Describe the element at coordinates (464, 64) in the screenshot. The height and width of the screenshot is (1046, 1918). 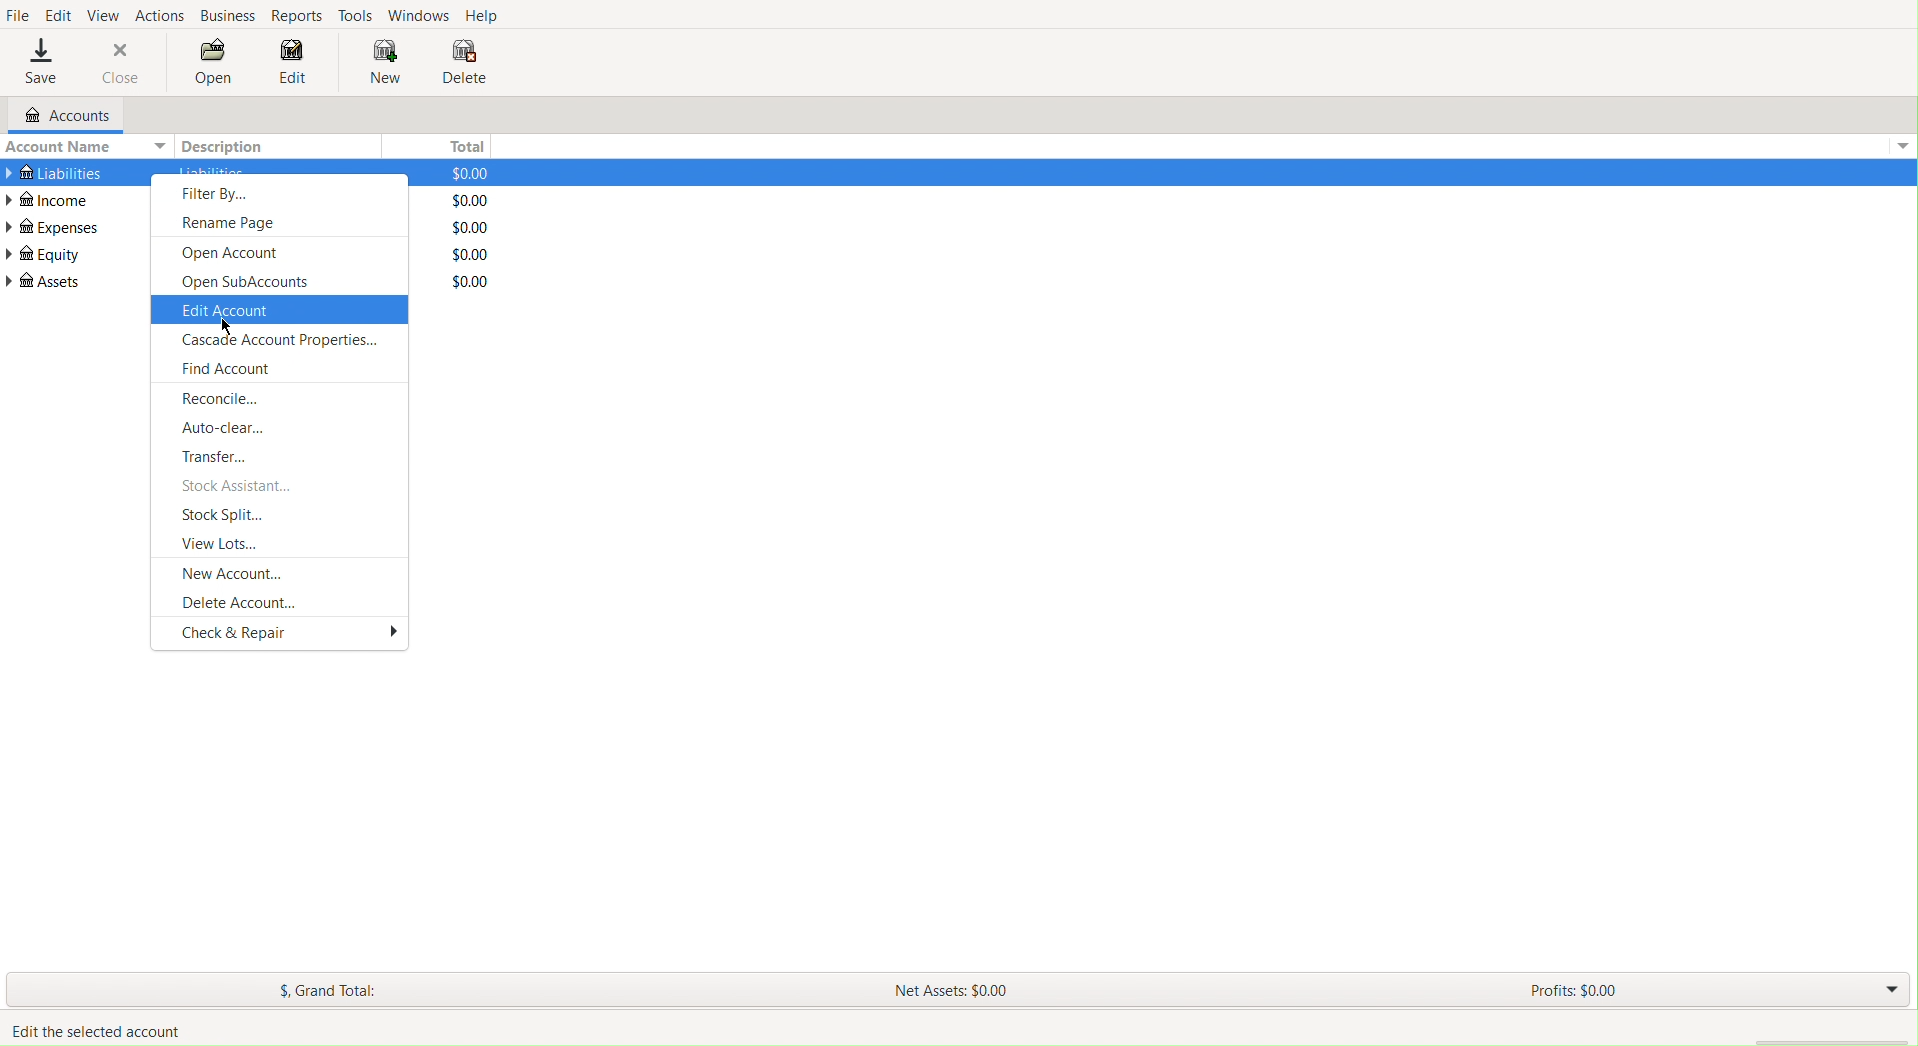
I see `Delete` at that location.